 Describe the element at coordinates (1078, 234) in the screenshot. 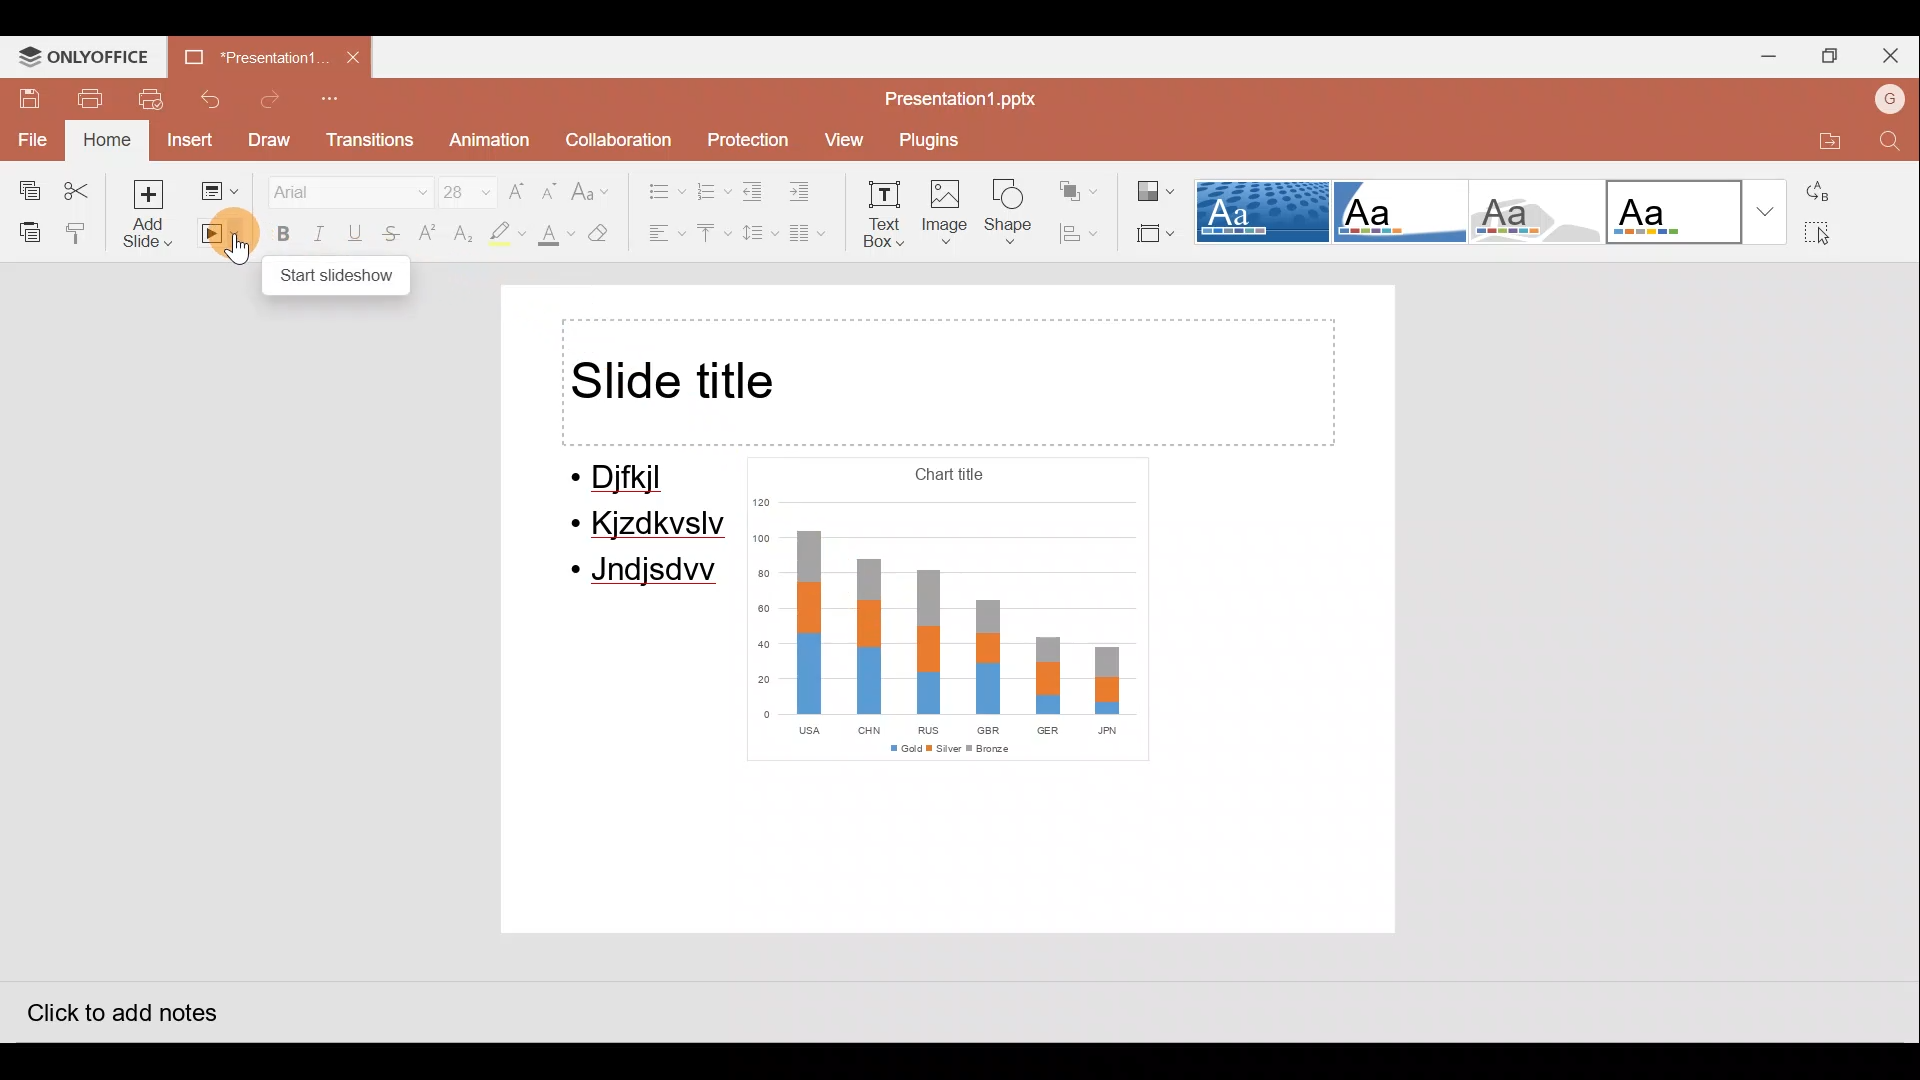

I see `Align shape` at that location.